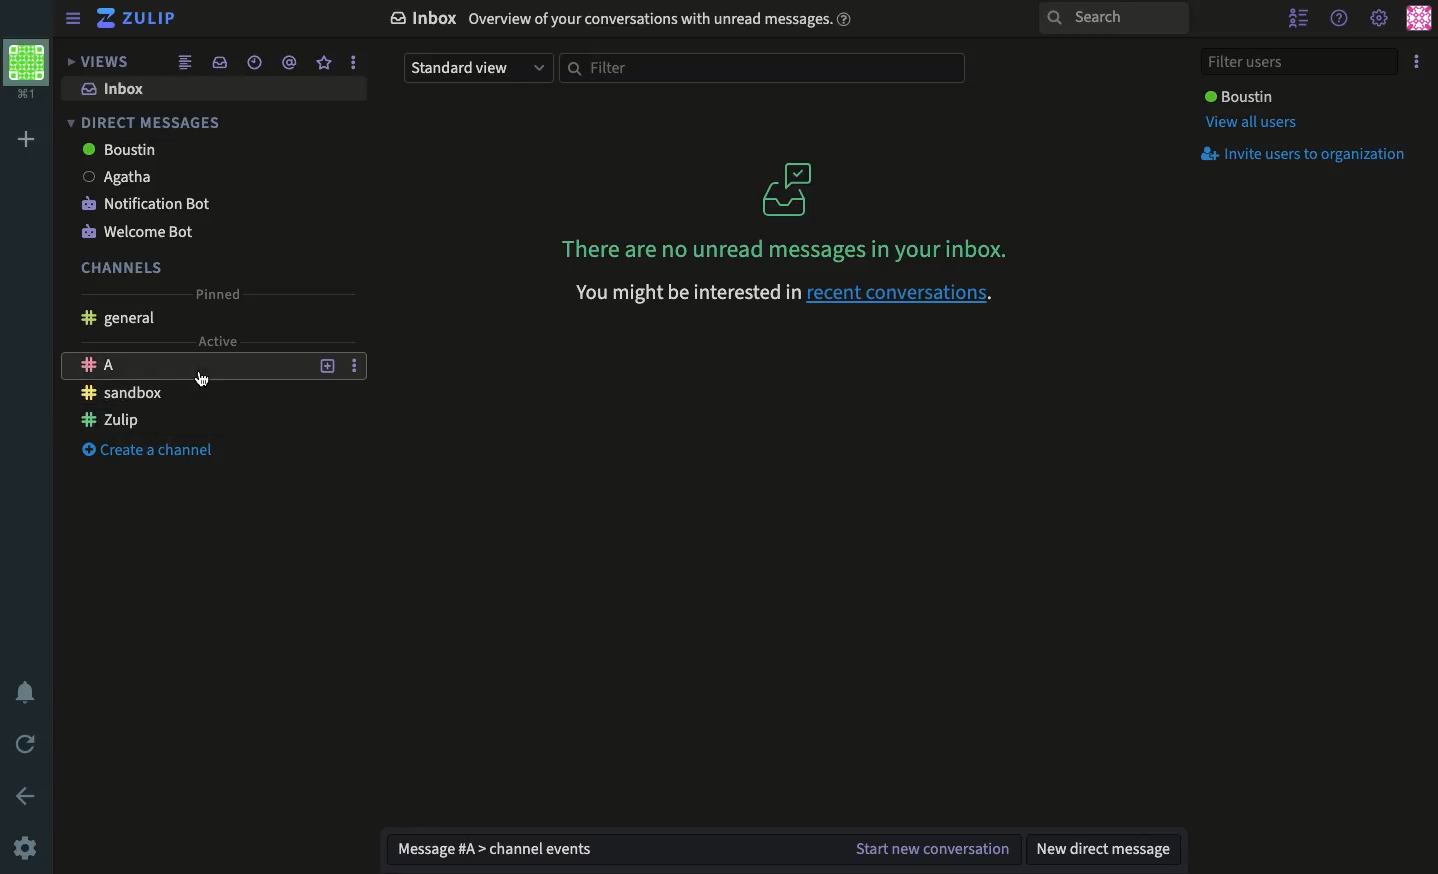  I want to click on help, so click(846, 19).